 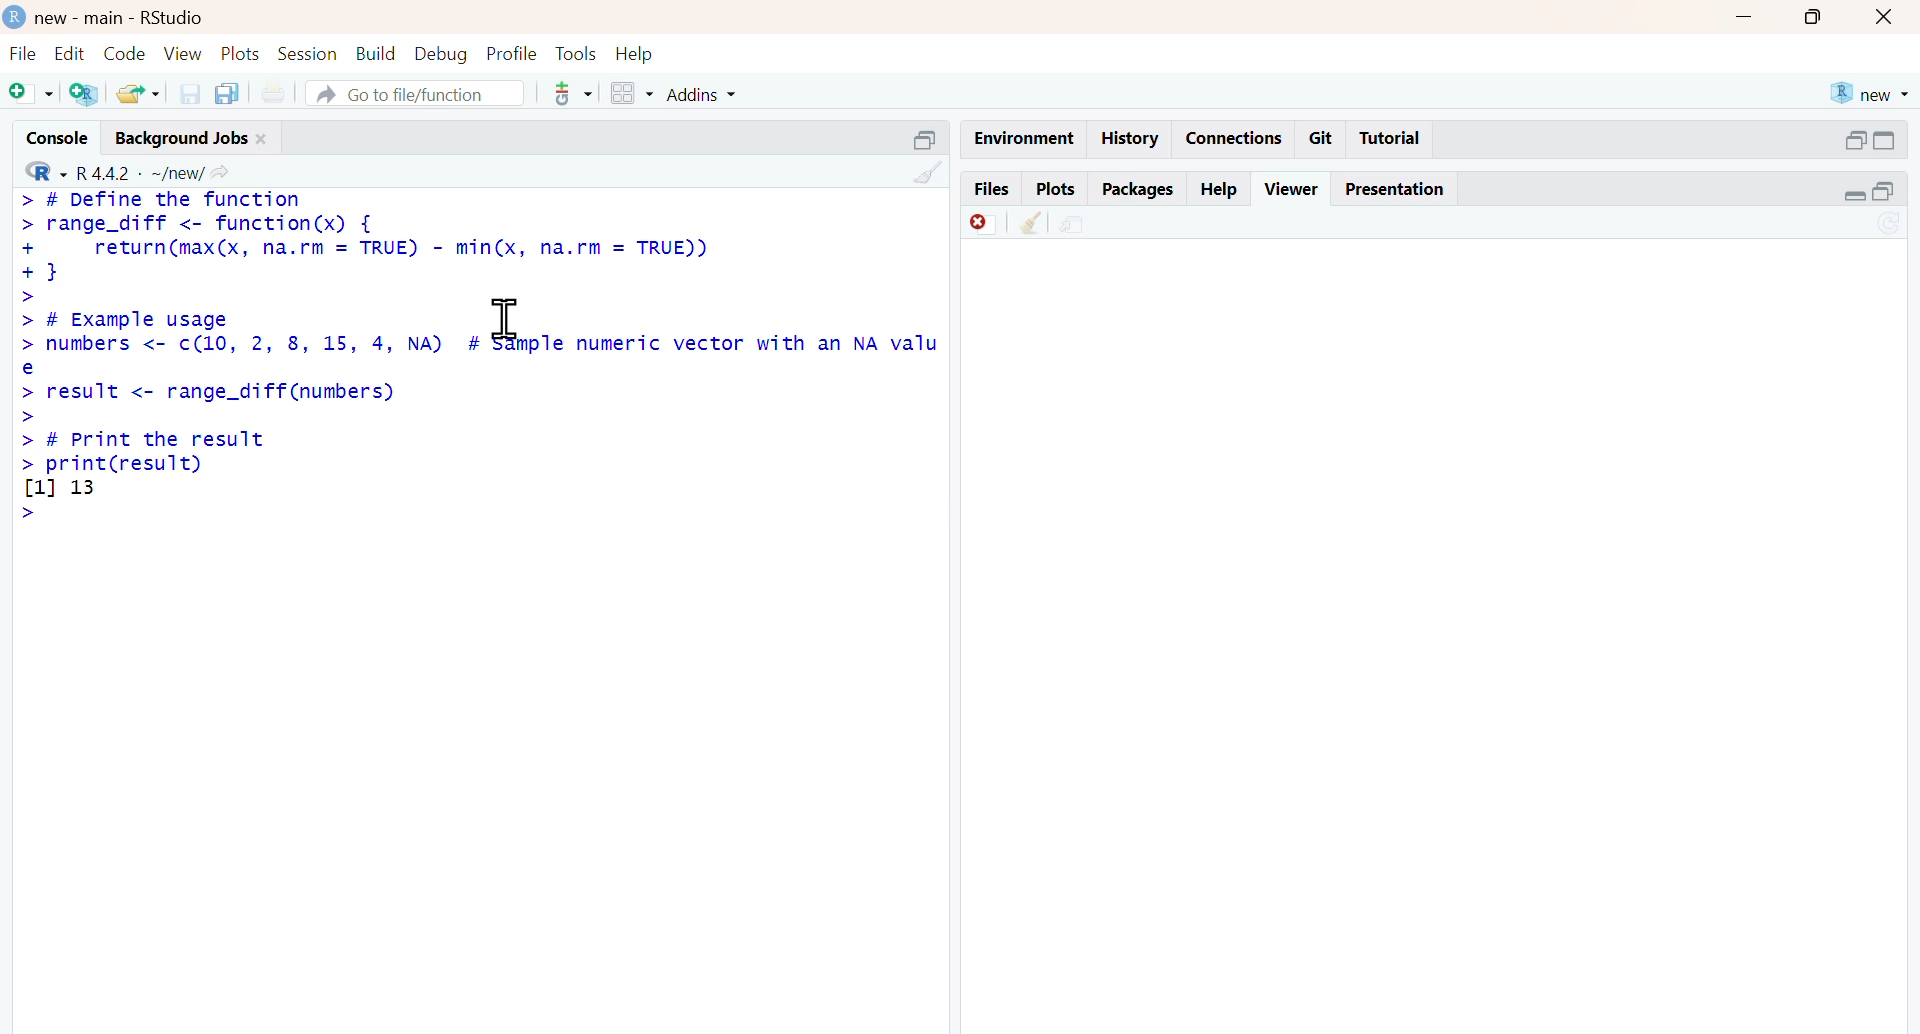 I want to click on share folder as, so click(x=140, y=93).